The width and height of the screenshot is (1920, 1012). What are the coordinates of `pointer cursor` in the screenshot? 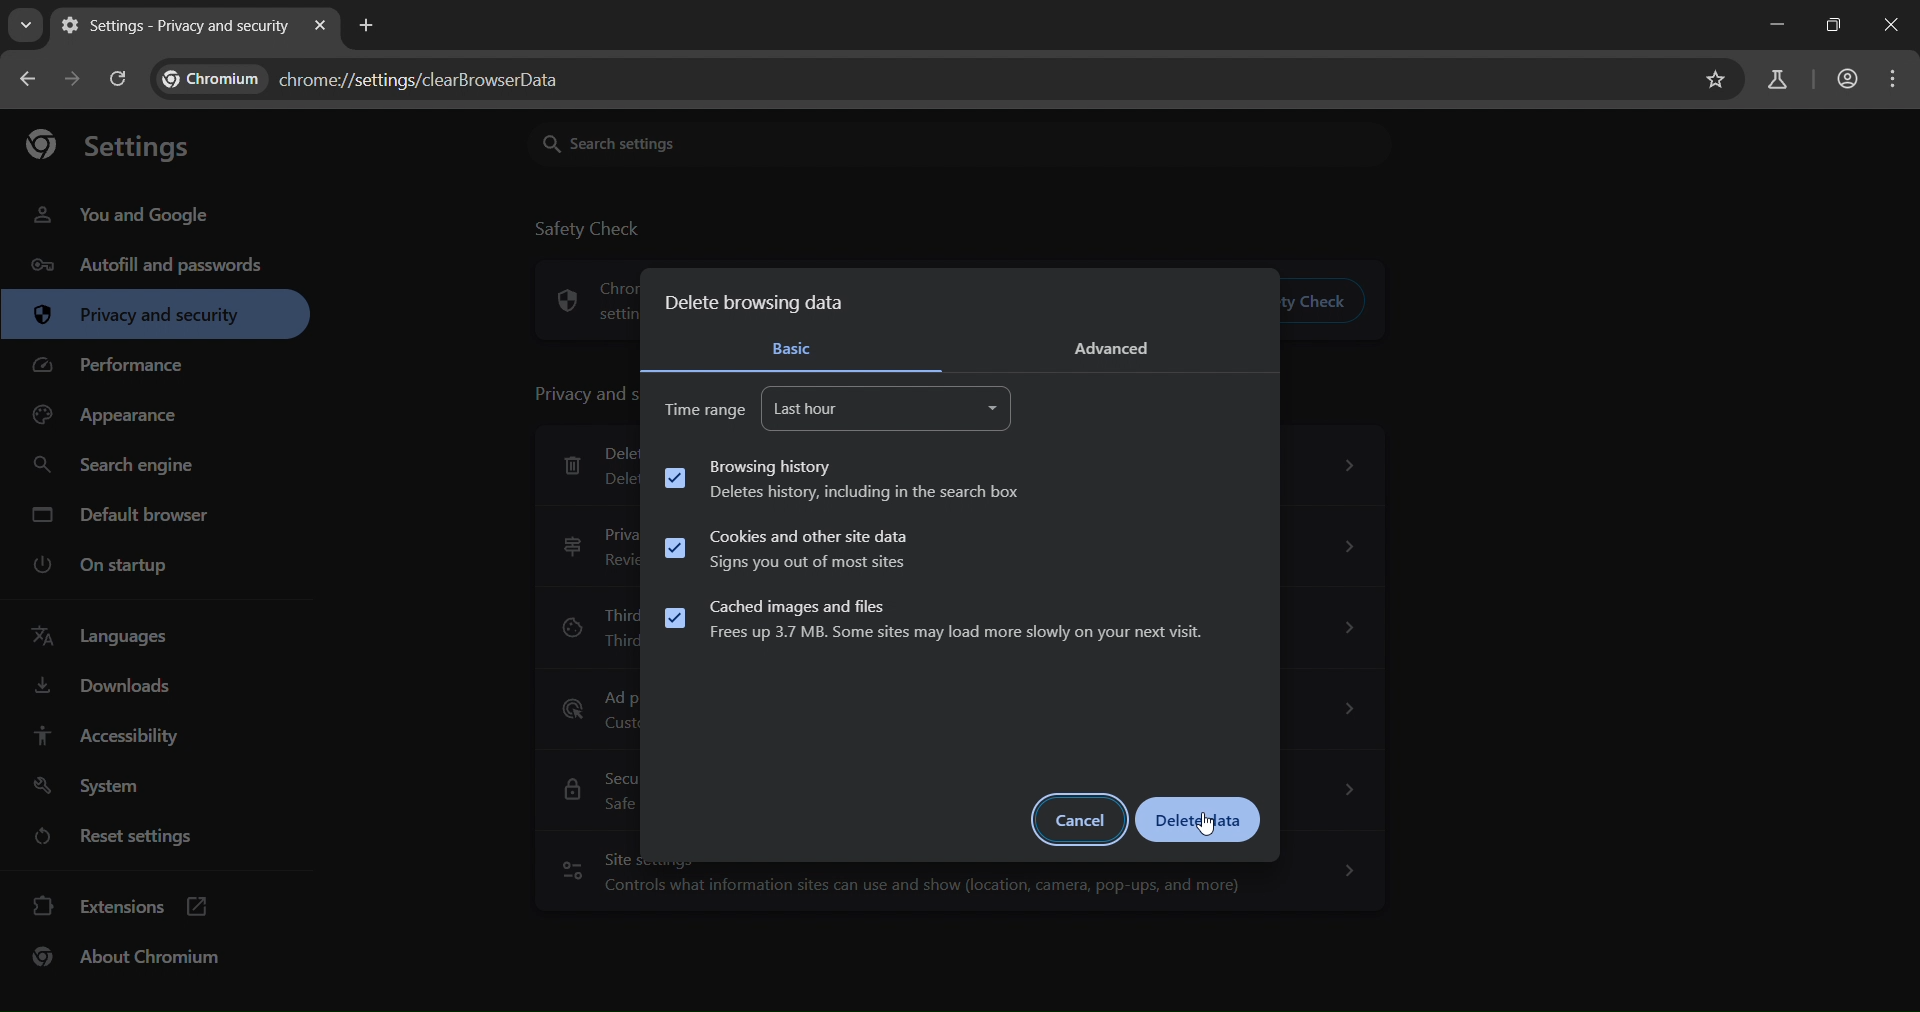 It's located at (1206, 826).